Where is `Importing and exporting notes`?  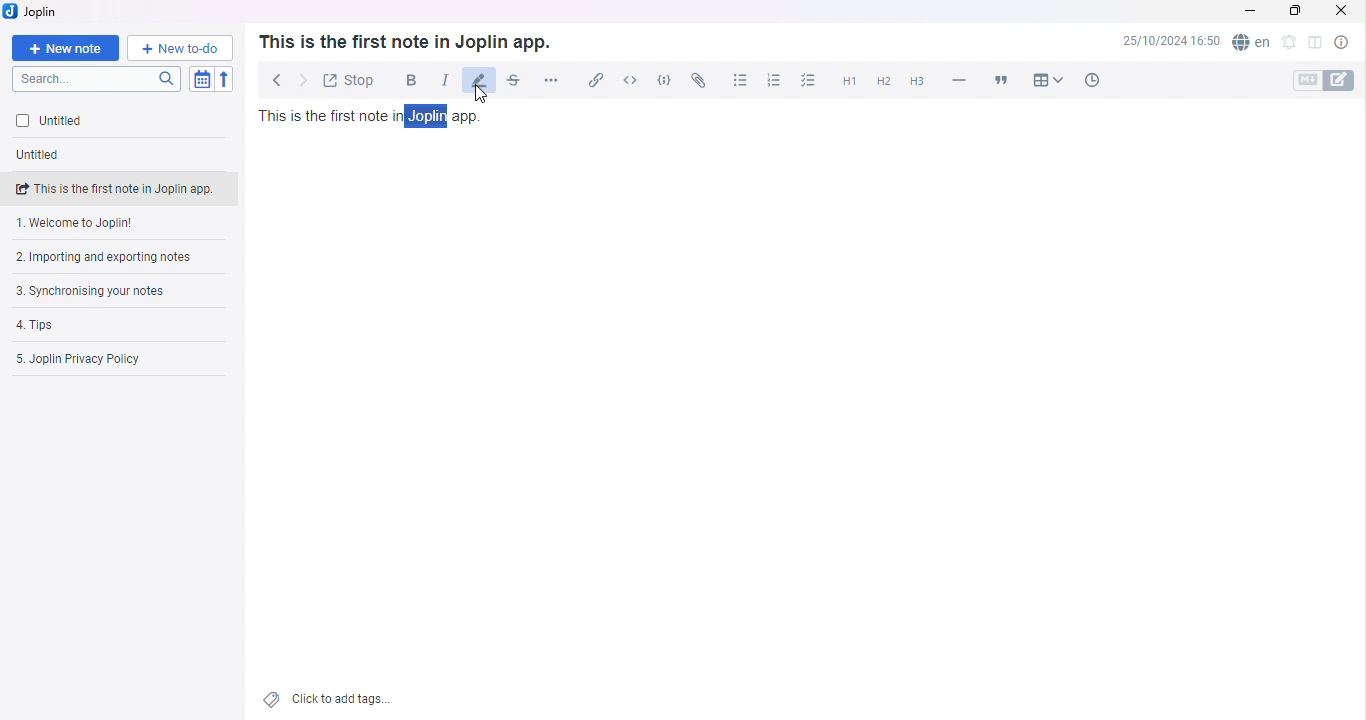 Importing and exporting notes is located at coordinates (115, 259).